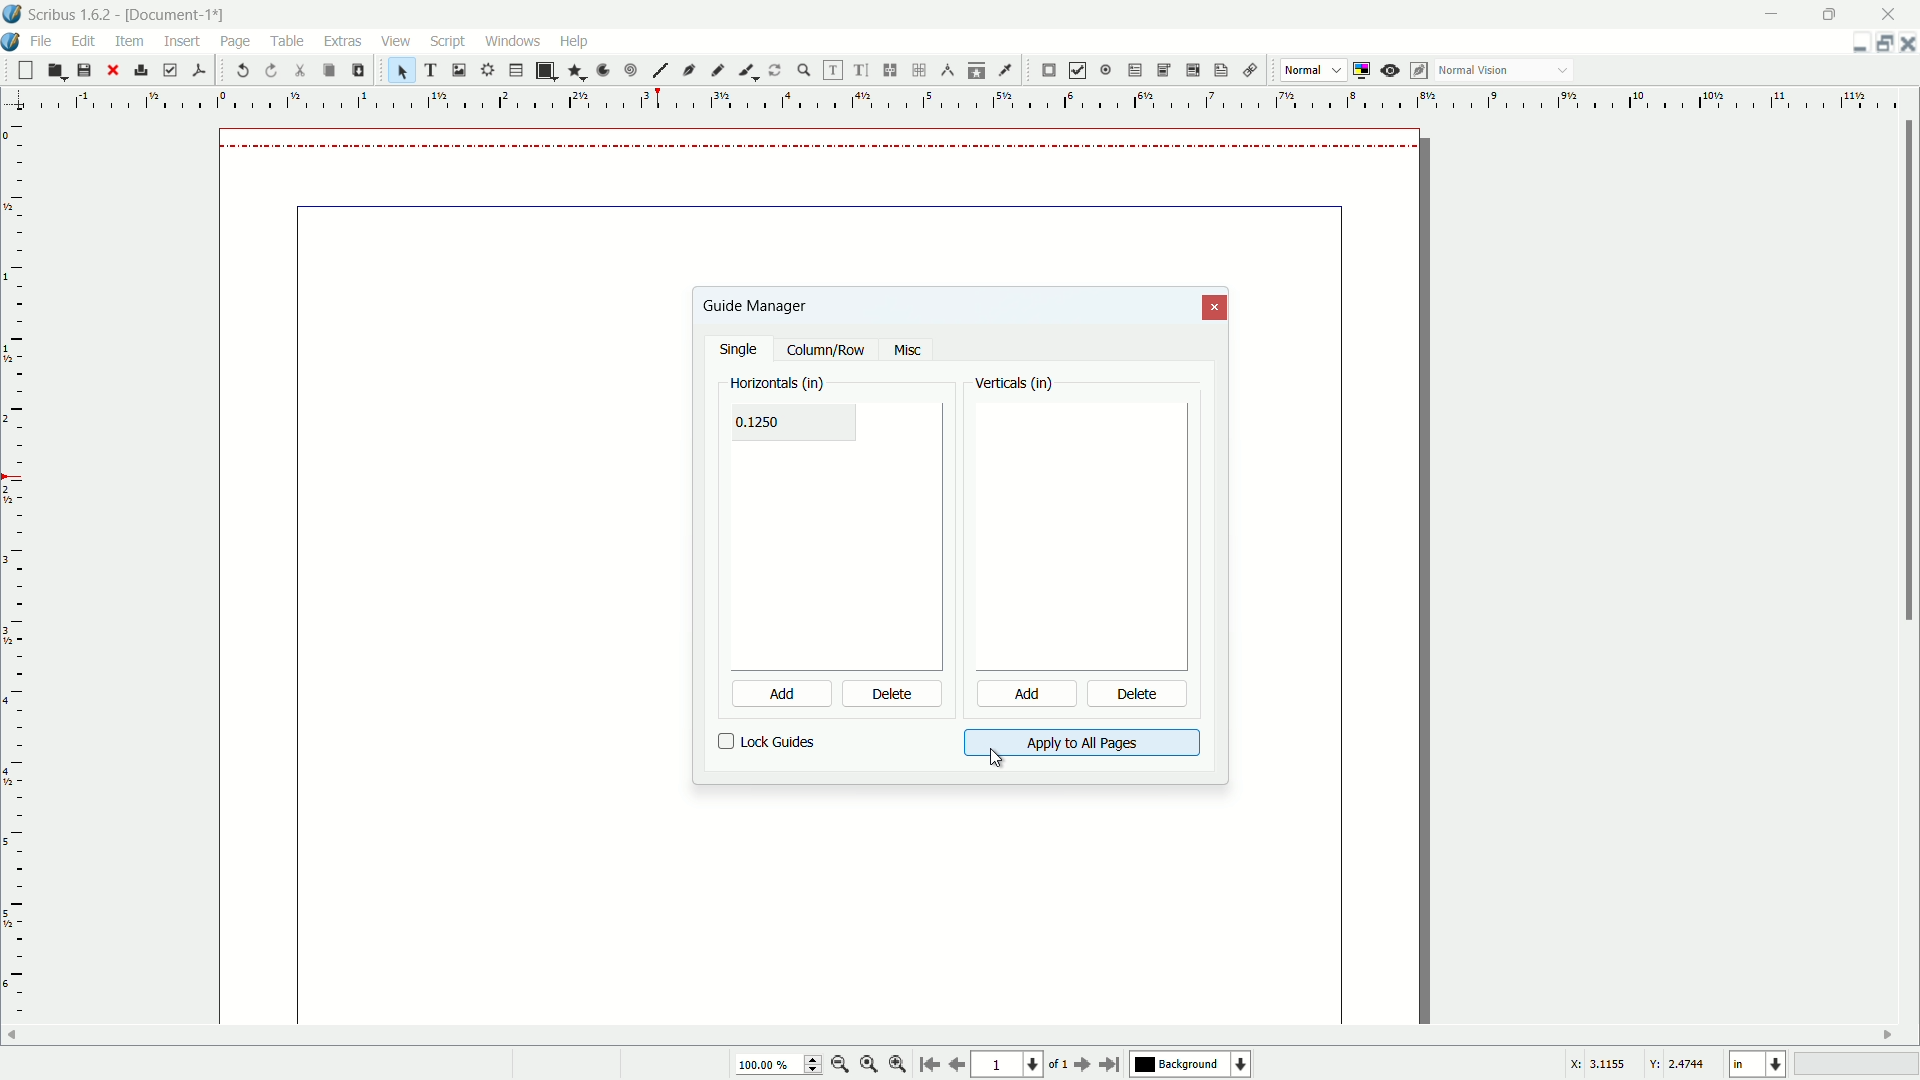 The width and height of the screenshot is (1920, 1080). I want to click on lock guides, so click(767, 742).